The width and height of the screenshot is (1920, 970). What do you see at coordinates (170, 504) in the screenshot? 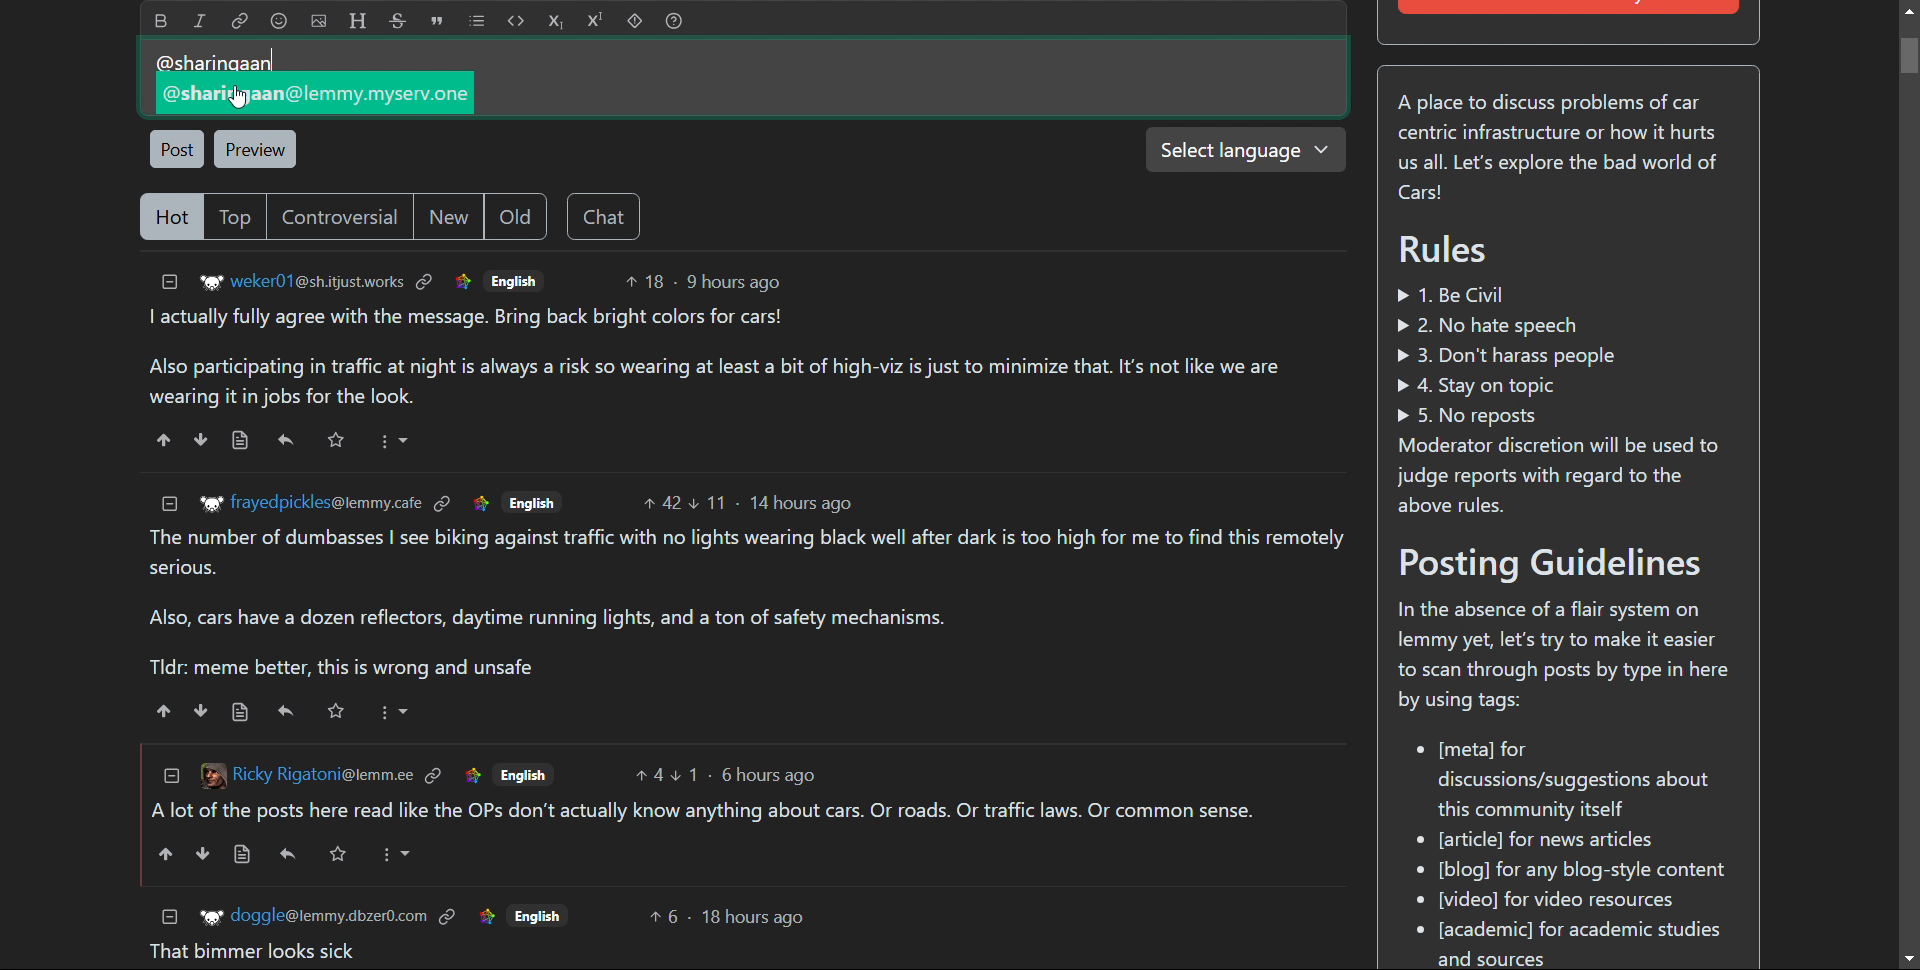
I see `collapse` at bounding box center [170, 504].